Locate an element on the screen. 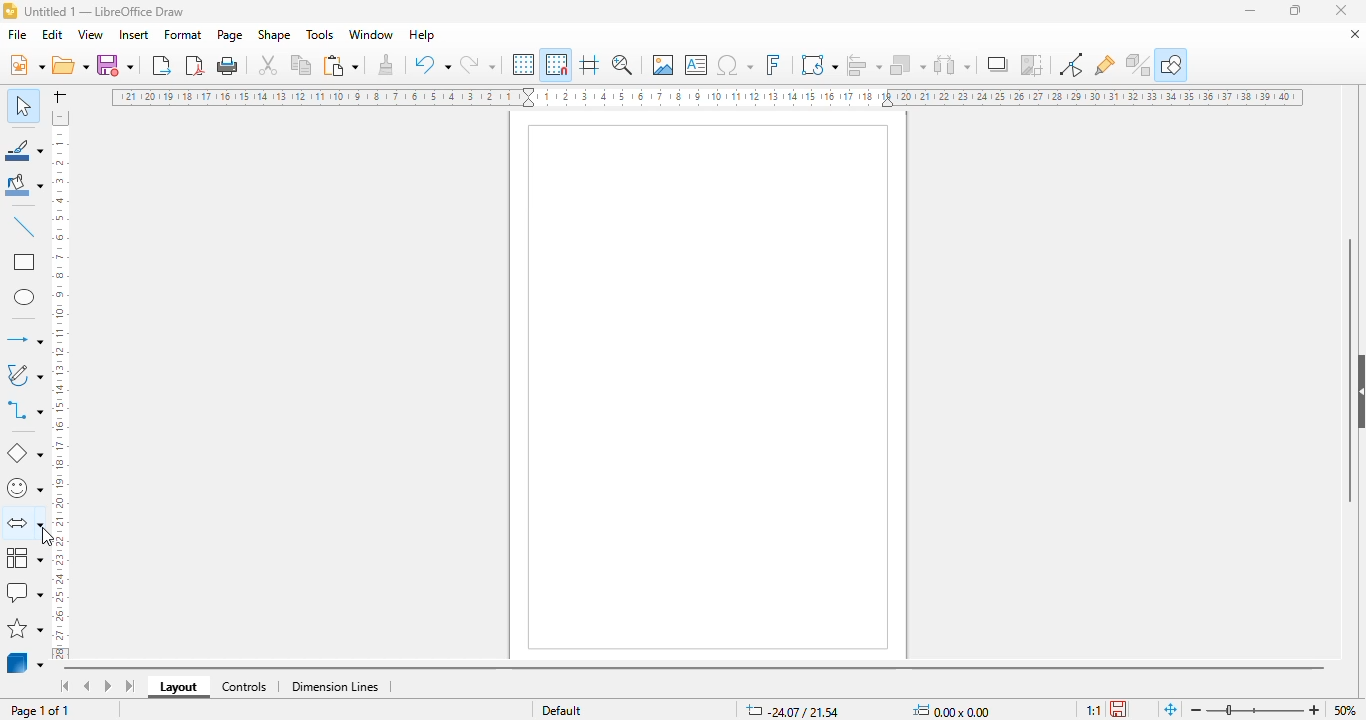 The height and width of the screenshot is (720, 1366). format is located at coordinates (184, 34).